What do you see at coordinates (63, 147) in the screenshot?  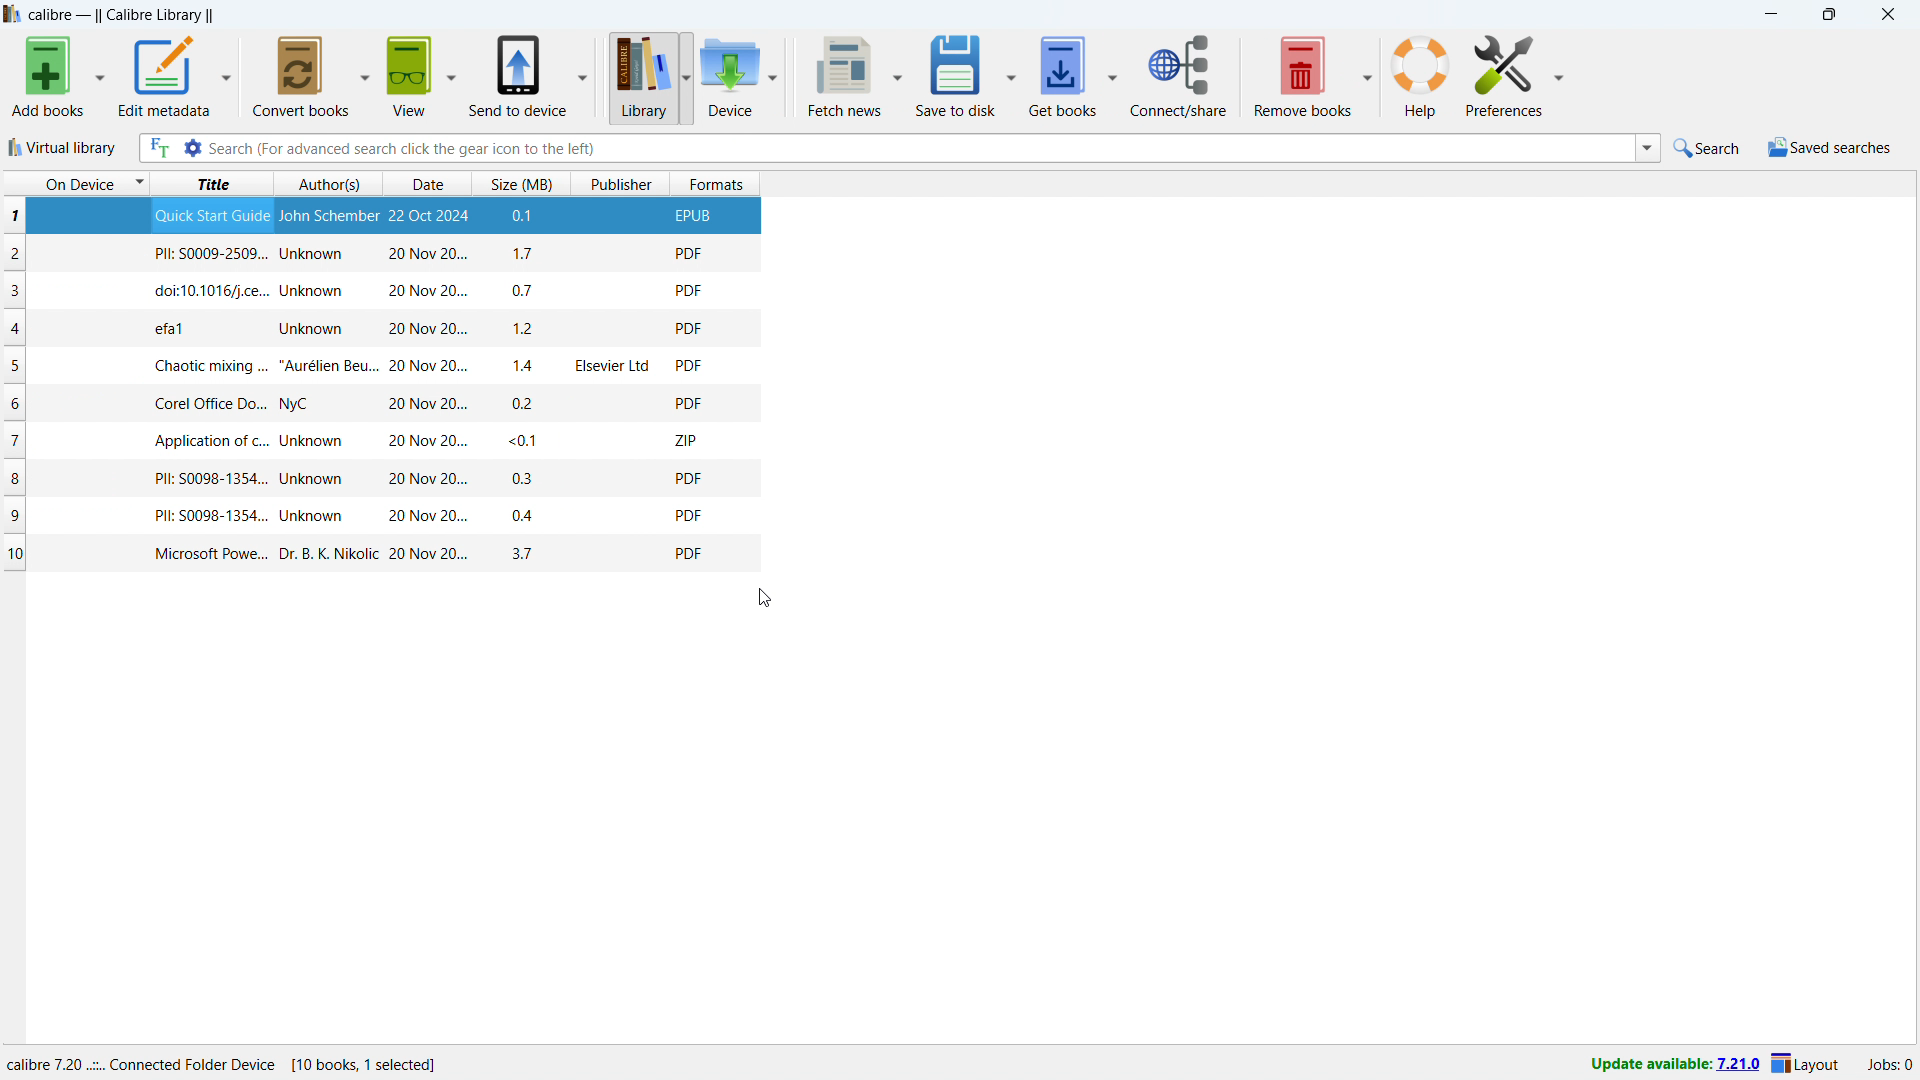 I see `virtual library` at bounding box center [63, 147].